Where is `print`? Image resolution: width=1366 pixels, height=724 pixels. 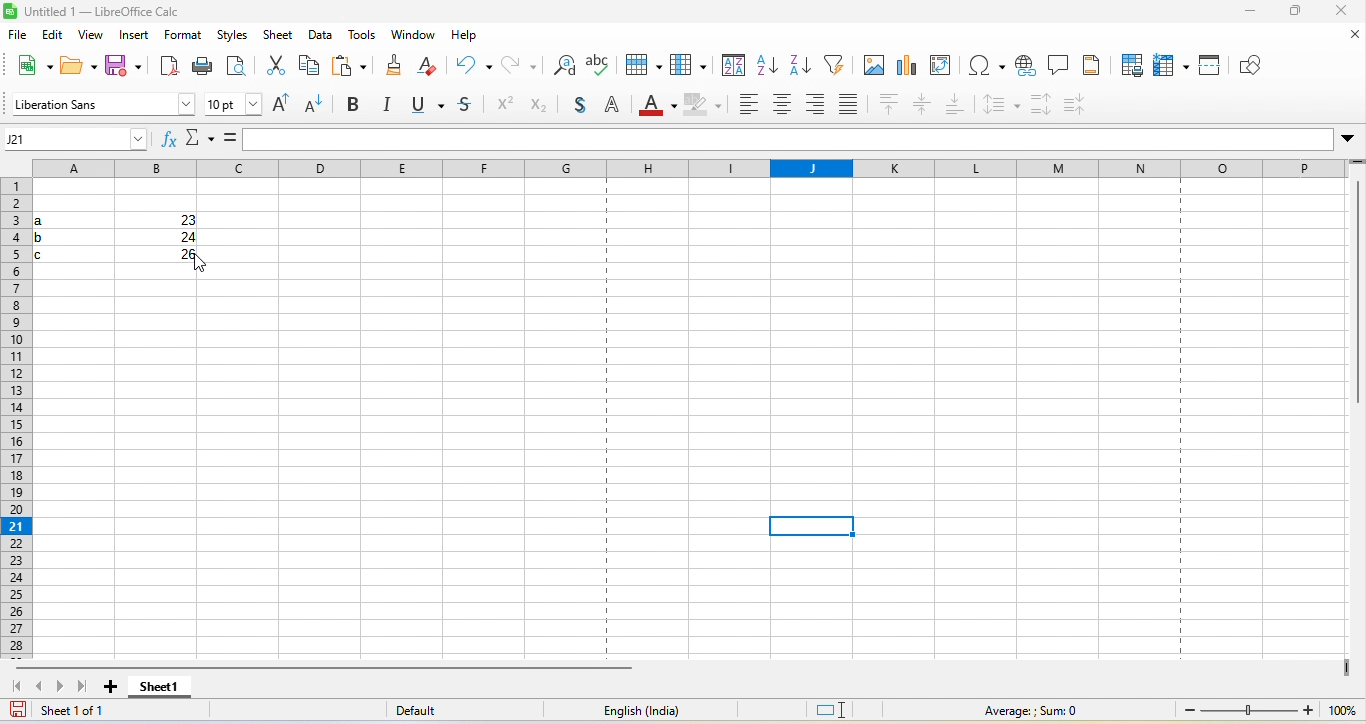
print is located at coordinates (204, 67).